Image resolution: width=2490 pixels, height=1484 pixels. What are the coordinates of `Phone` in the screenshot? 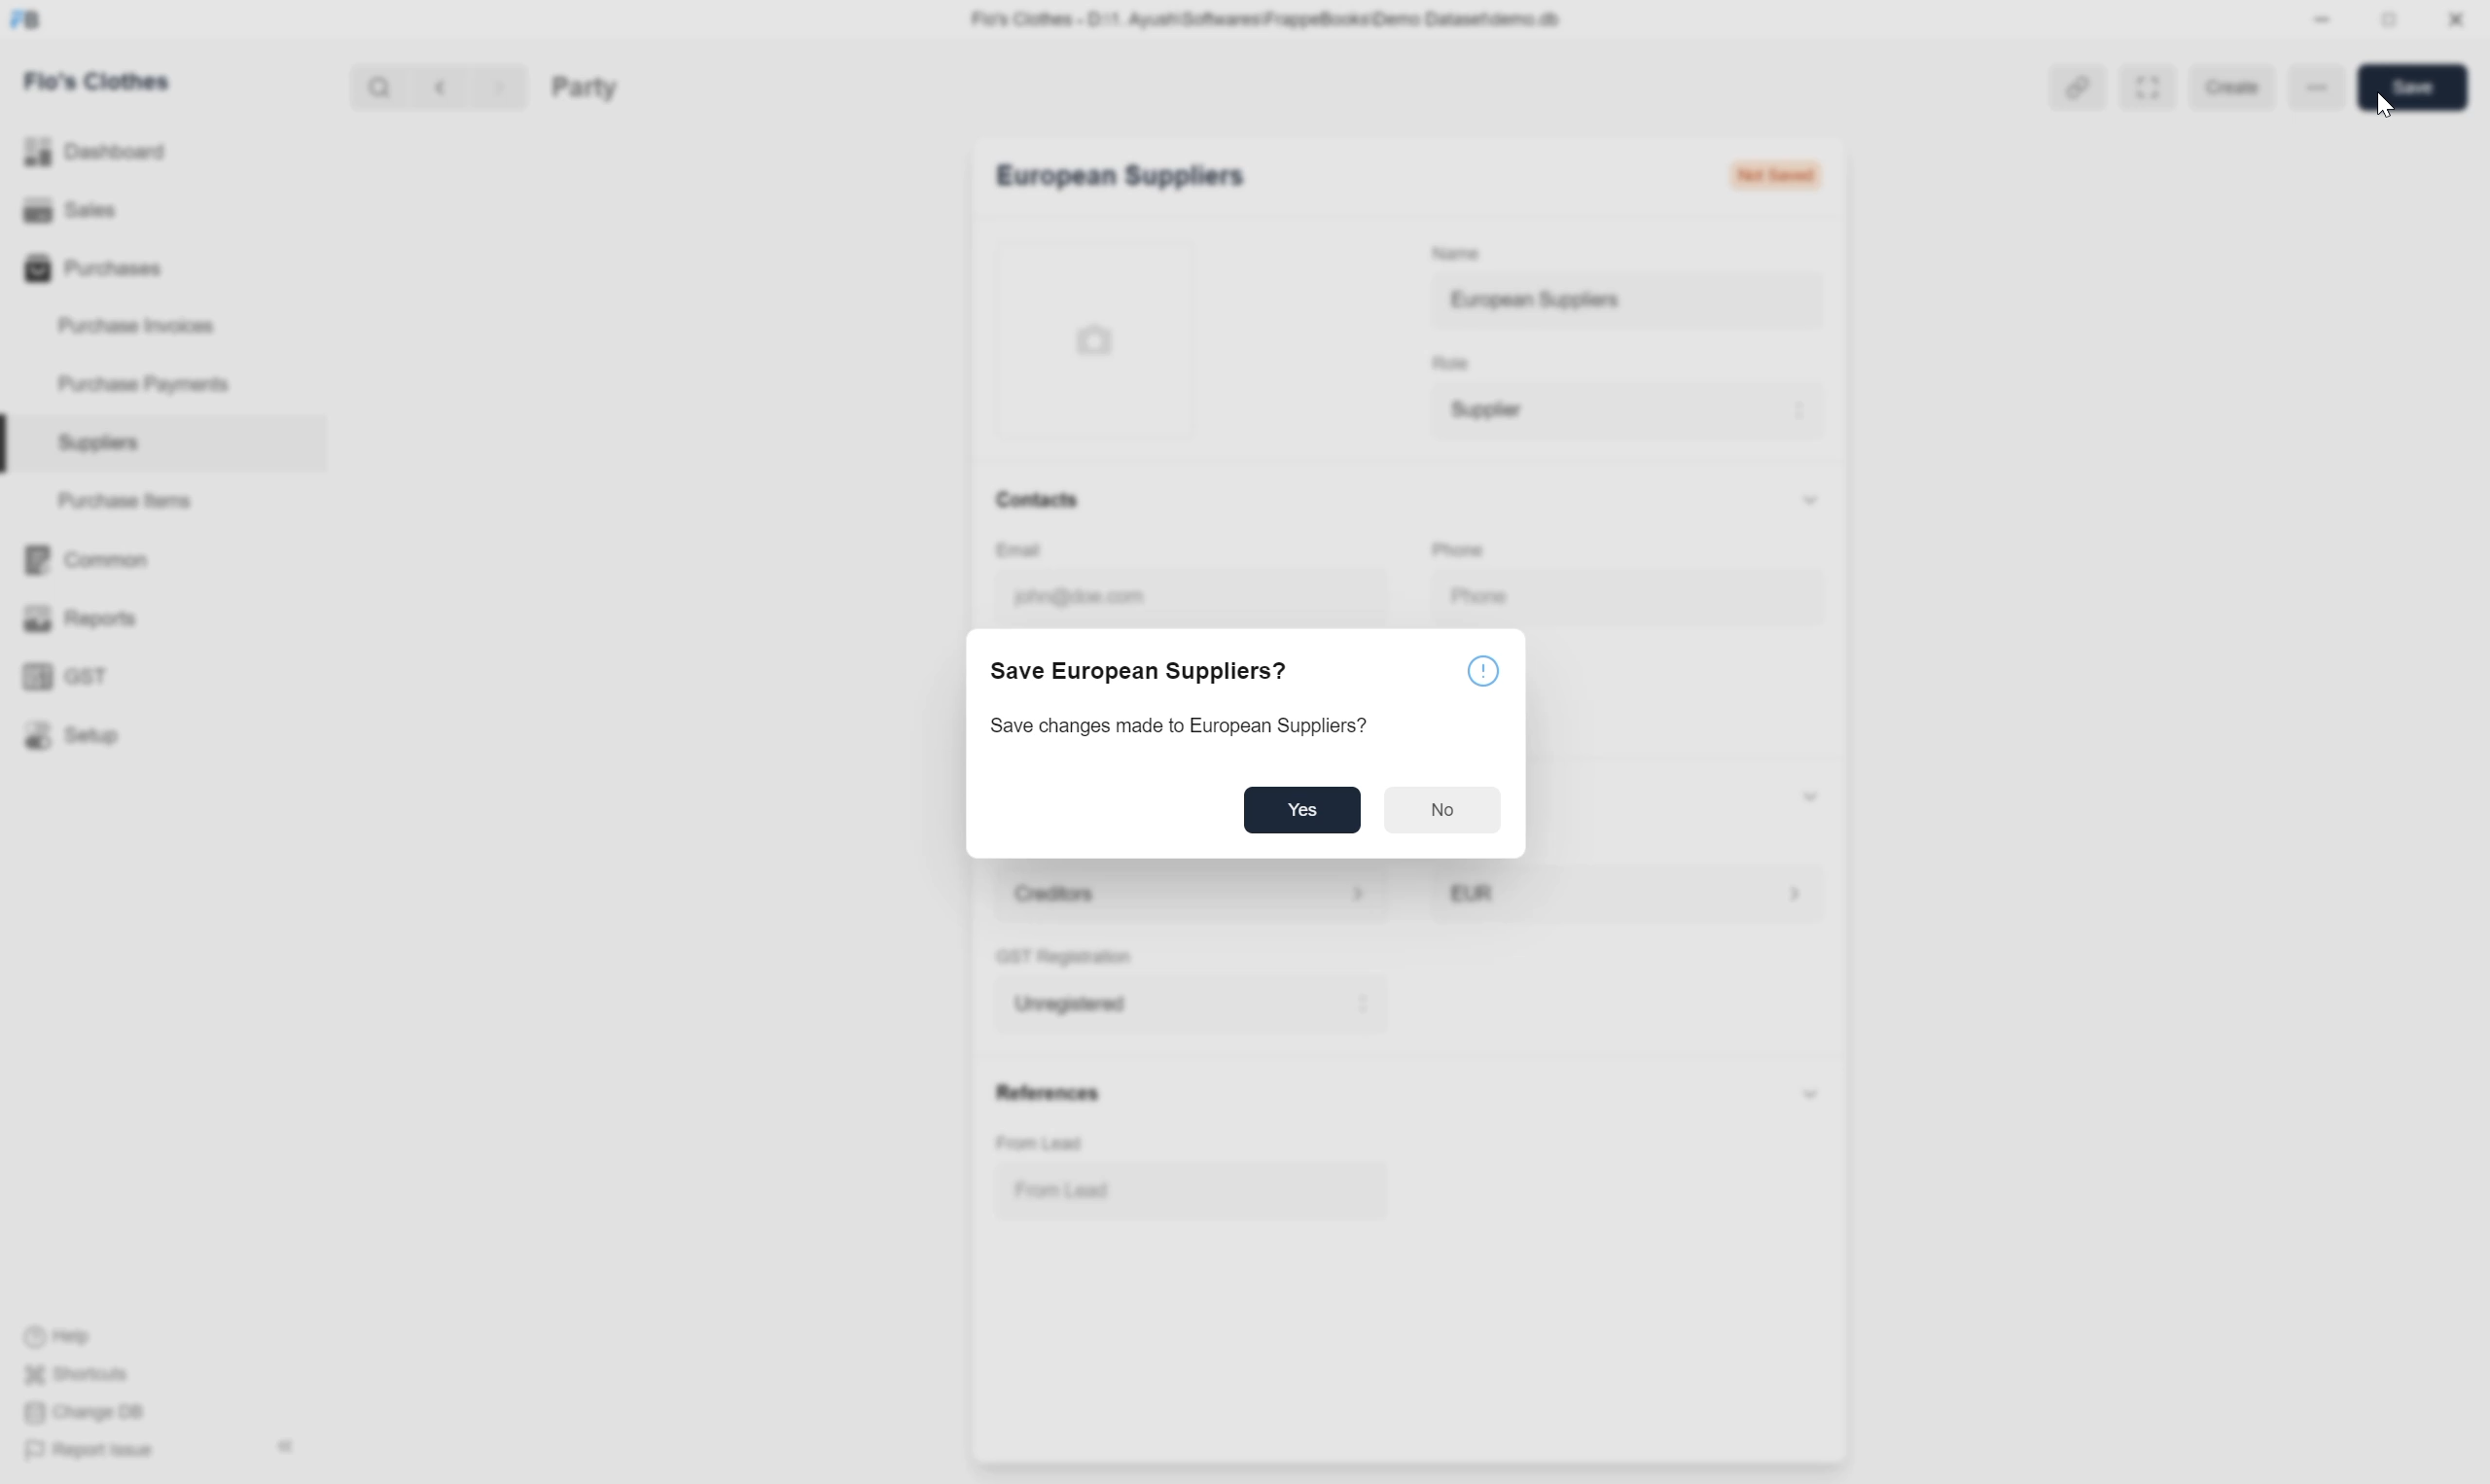 It's located at (1524, 596).